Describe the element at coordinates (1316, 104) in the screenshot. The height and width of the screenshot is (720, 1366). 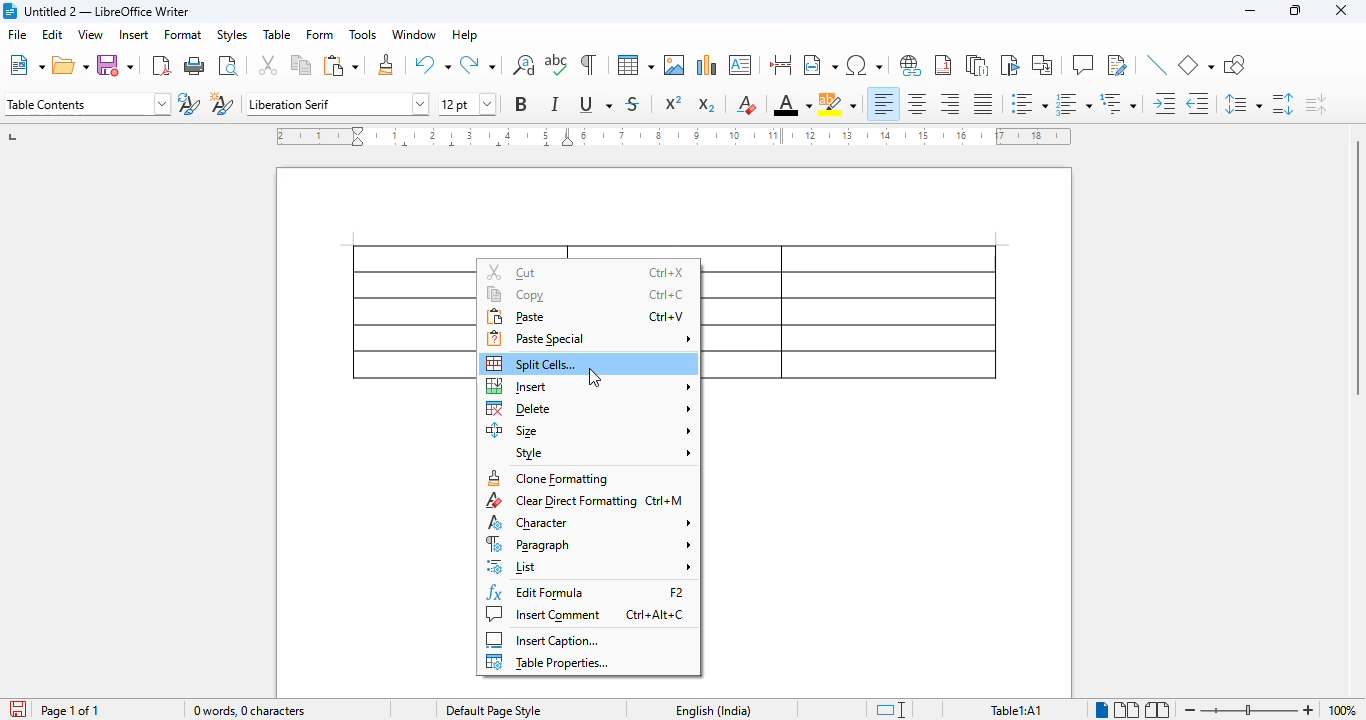
I see `decrease paragraph spacing` at that location.